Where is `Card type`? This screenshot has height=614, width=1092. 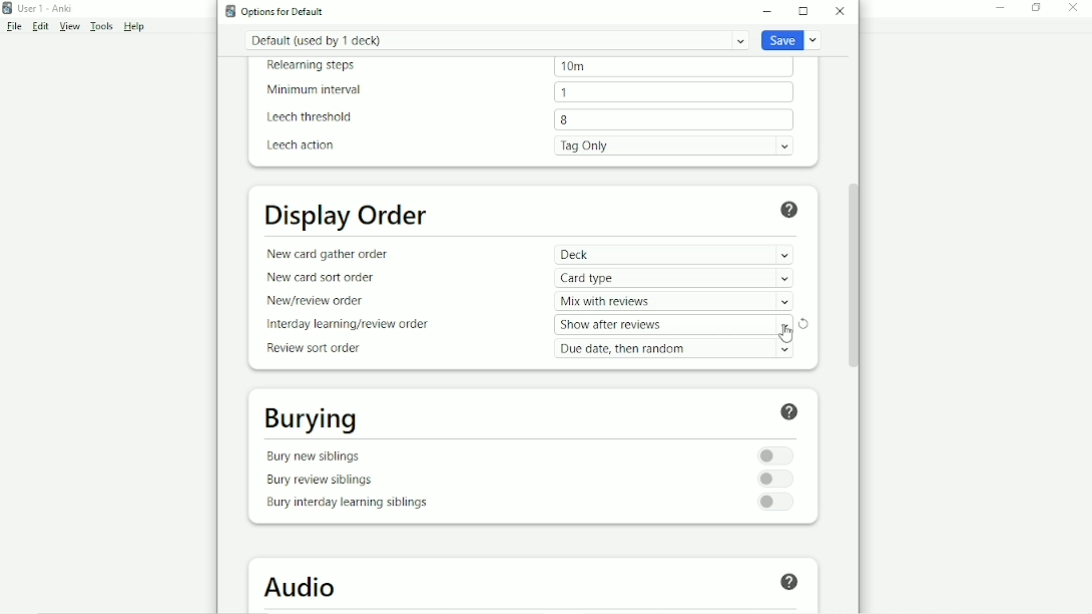 Card type is located at coordinates (674, 278).